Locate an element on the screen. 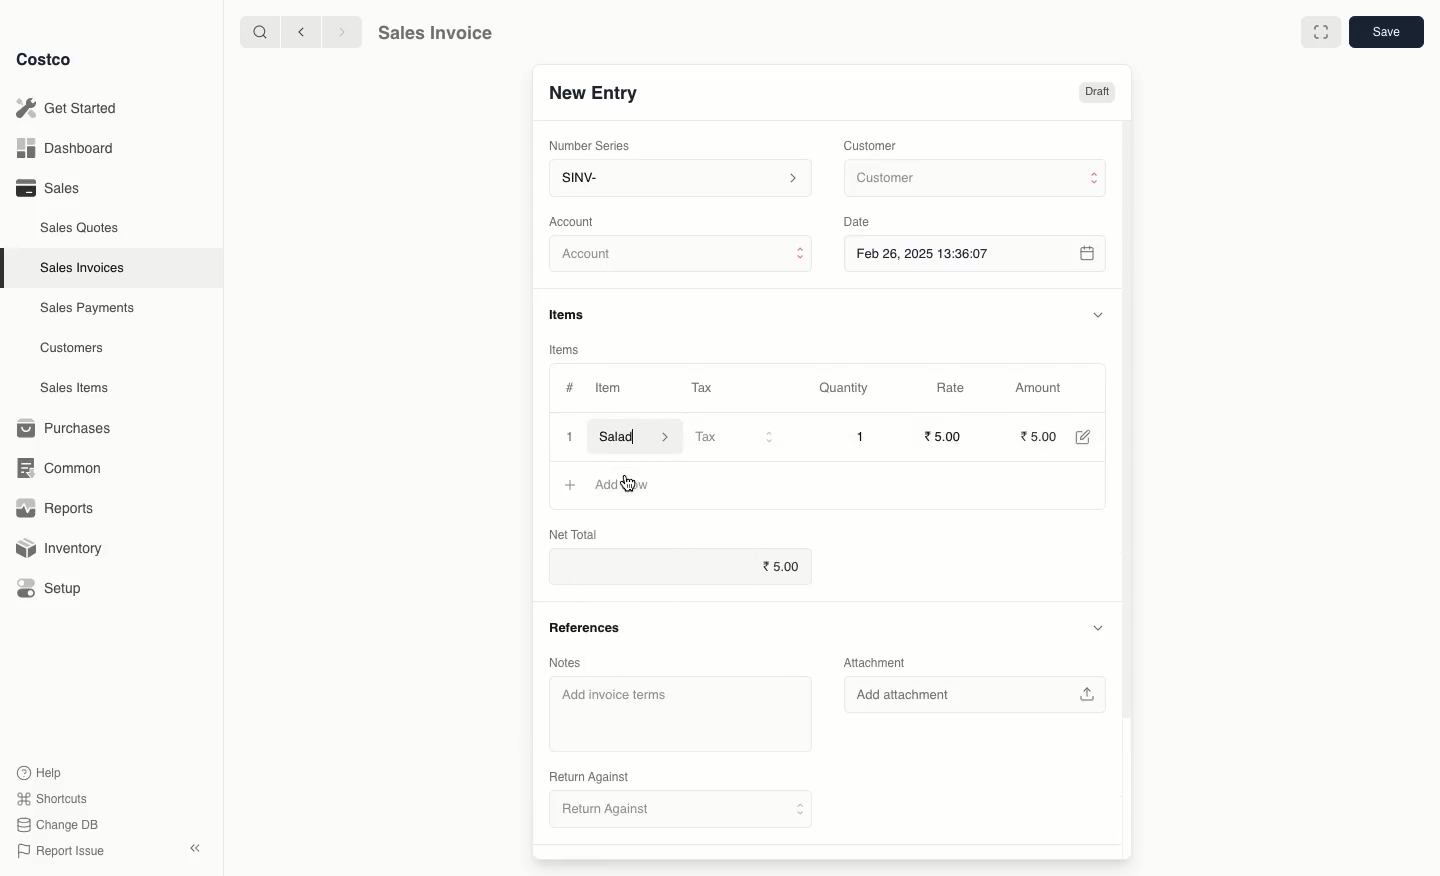 The height and width of the screenshot is (876, 1440). # is located at coordinates (570, 386).